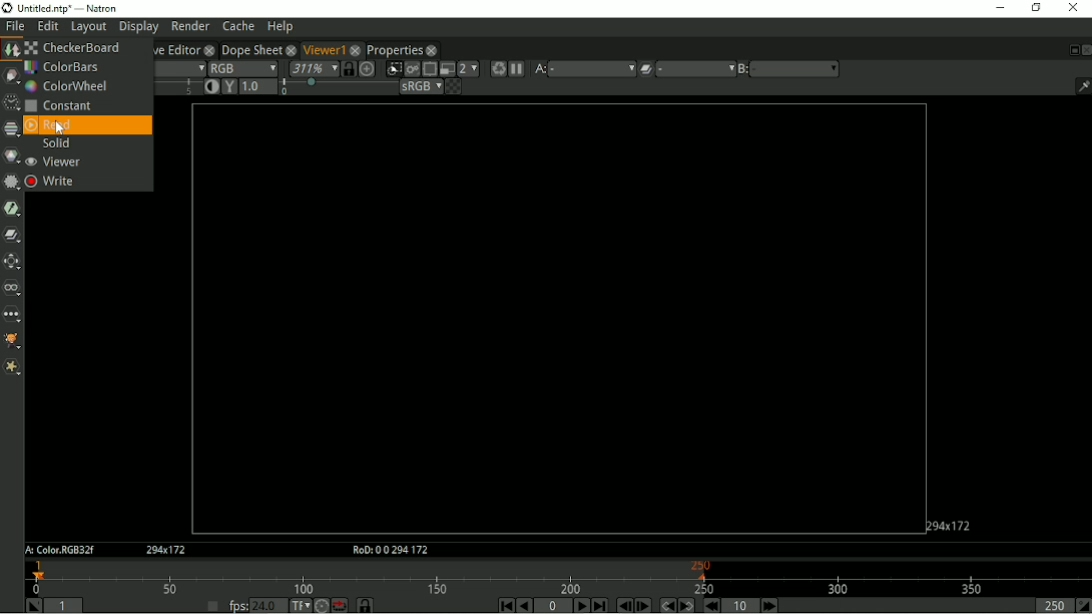 The image size is (1092, 614). I want to click on ColorBars, so click(61, 68).